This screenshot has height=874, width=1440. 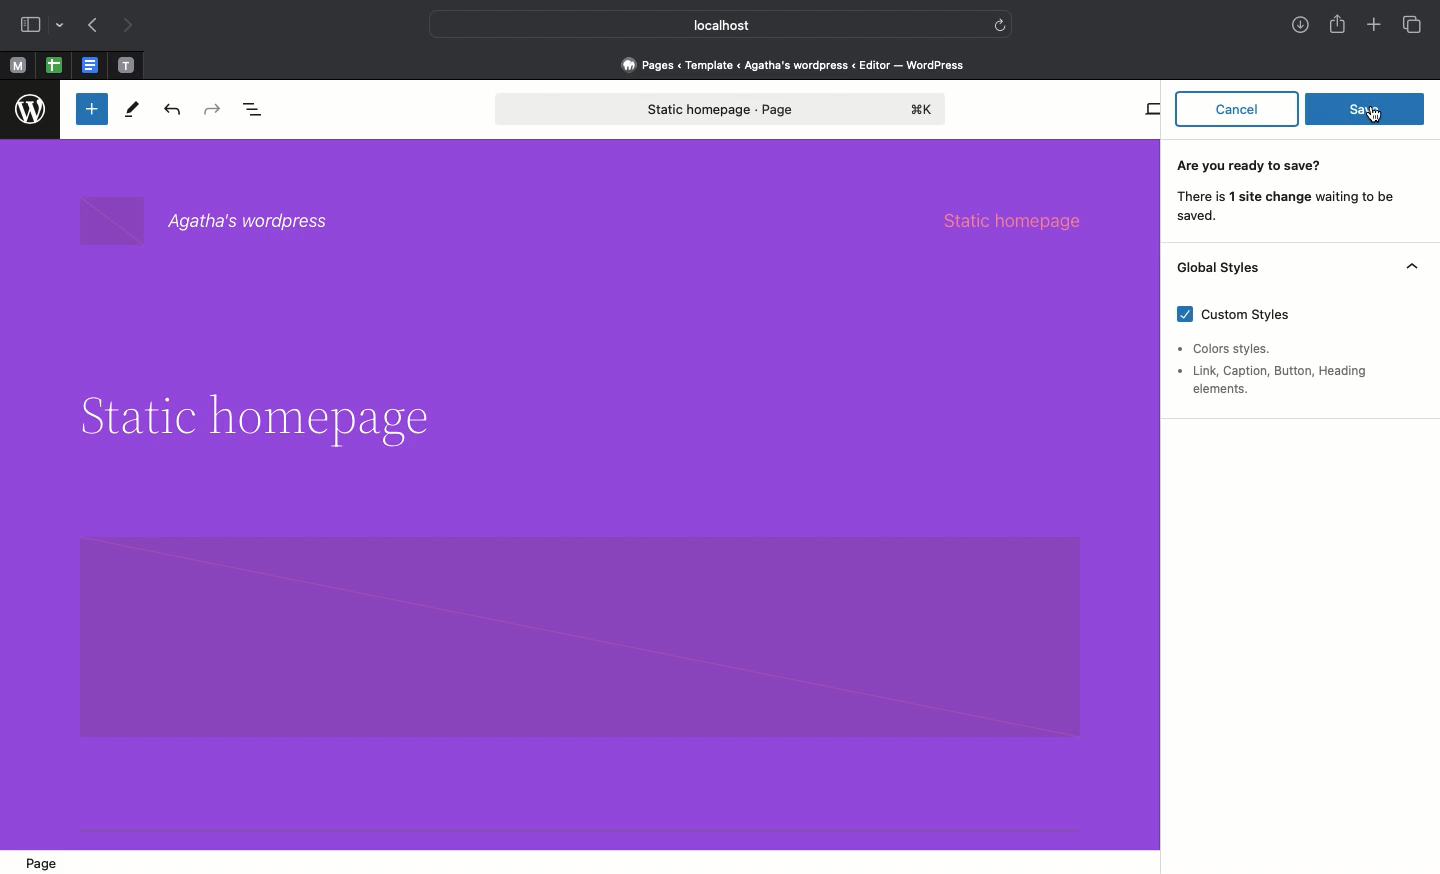 I want to click on Add new tab, so click(x=1376, y=27).